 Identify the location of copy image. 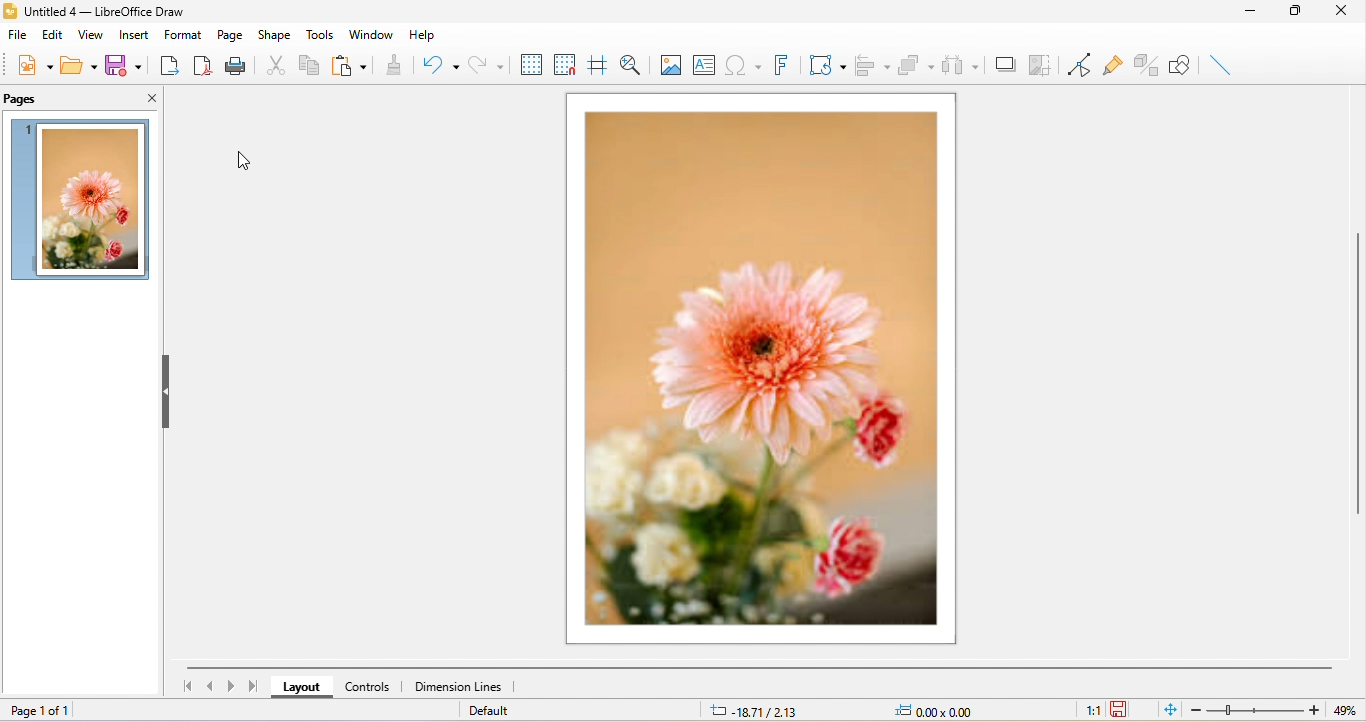
(1043, 63).